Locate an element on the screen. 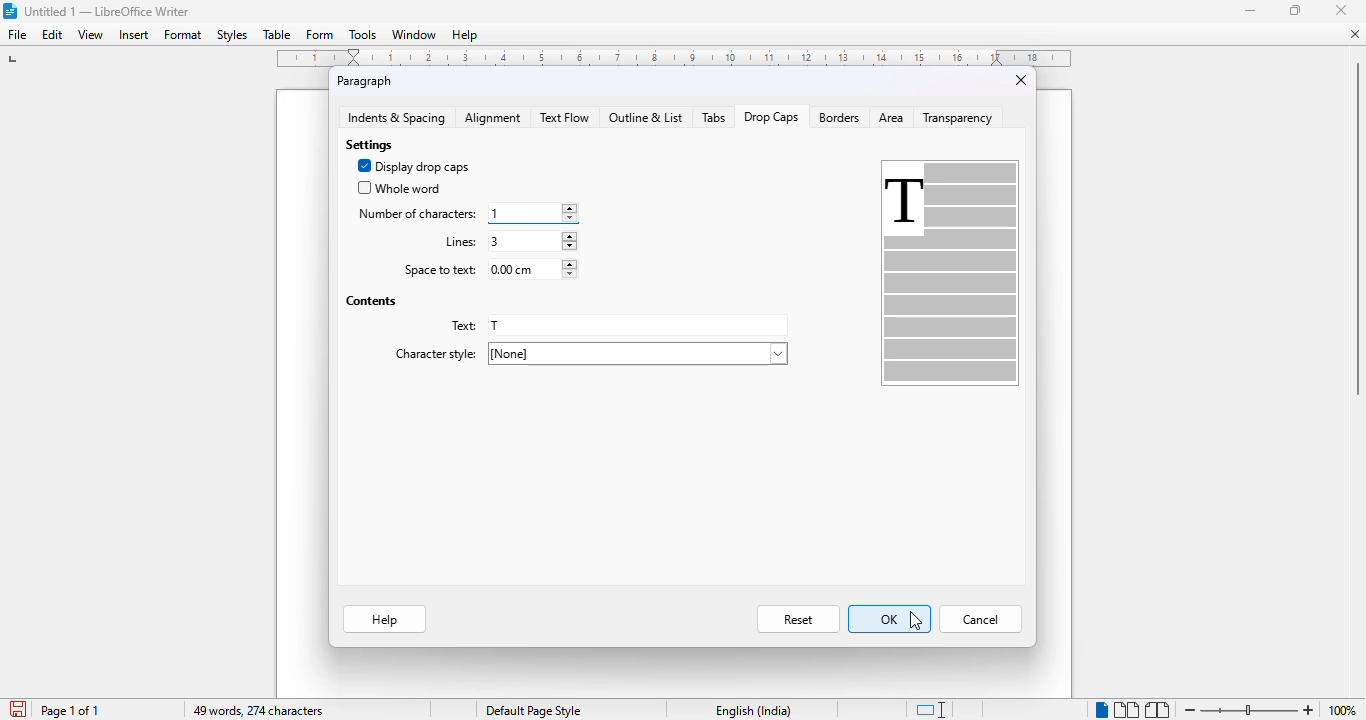 The width and height of the screenshot is (1366, 720). zoom out is located at coordinates (1186, 710).